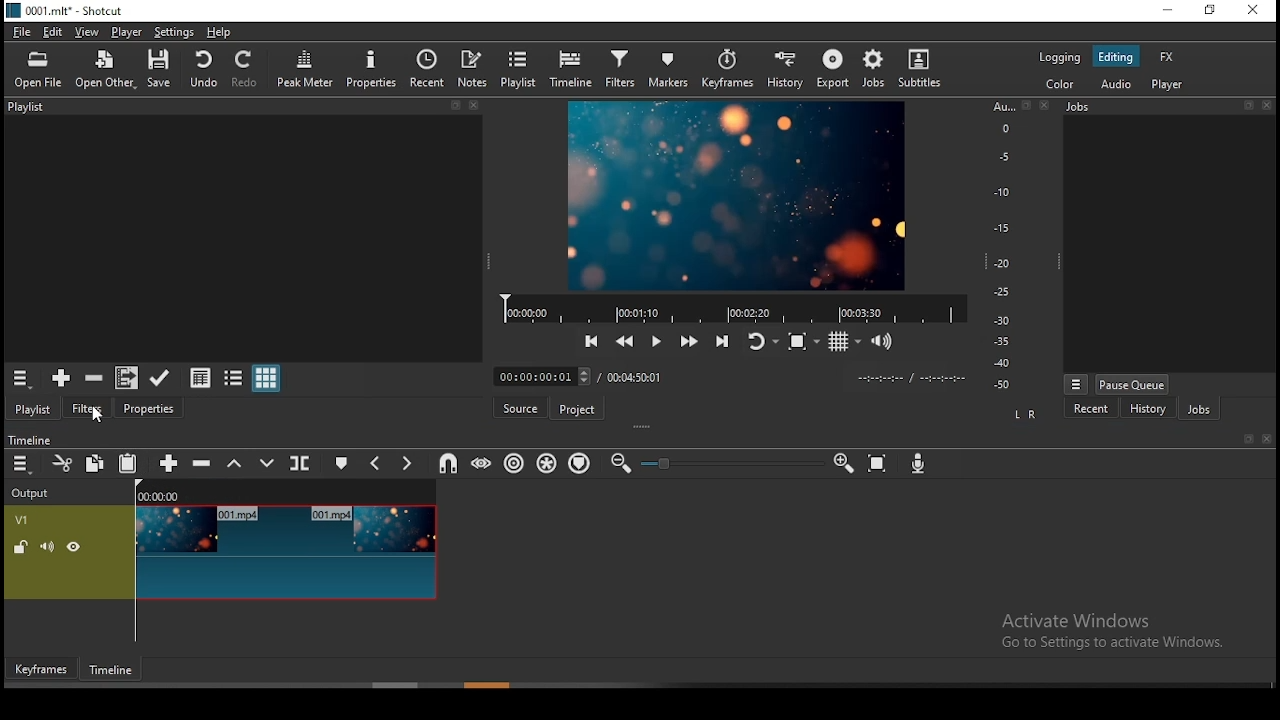  Describe the element at coordinates (1115, 55) in the screenshot. I see `editing` at that location.